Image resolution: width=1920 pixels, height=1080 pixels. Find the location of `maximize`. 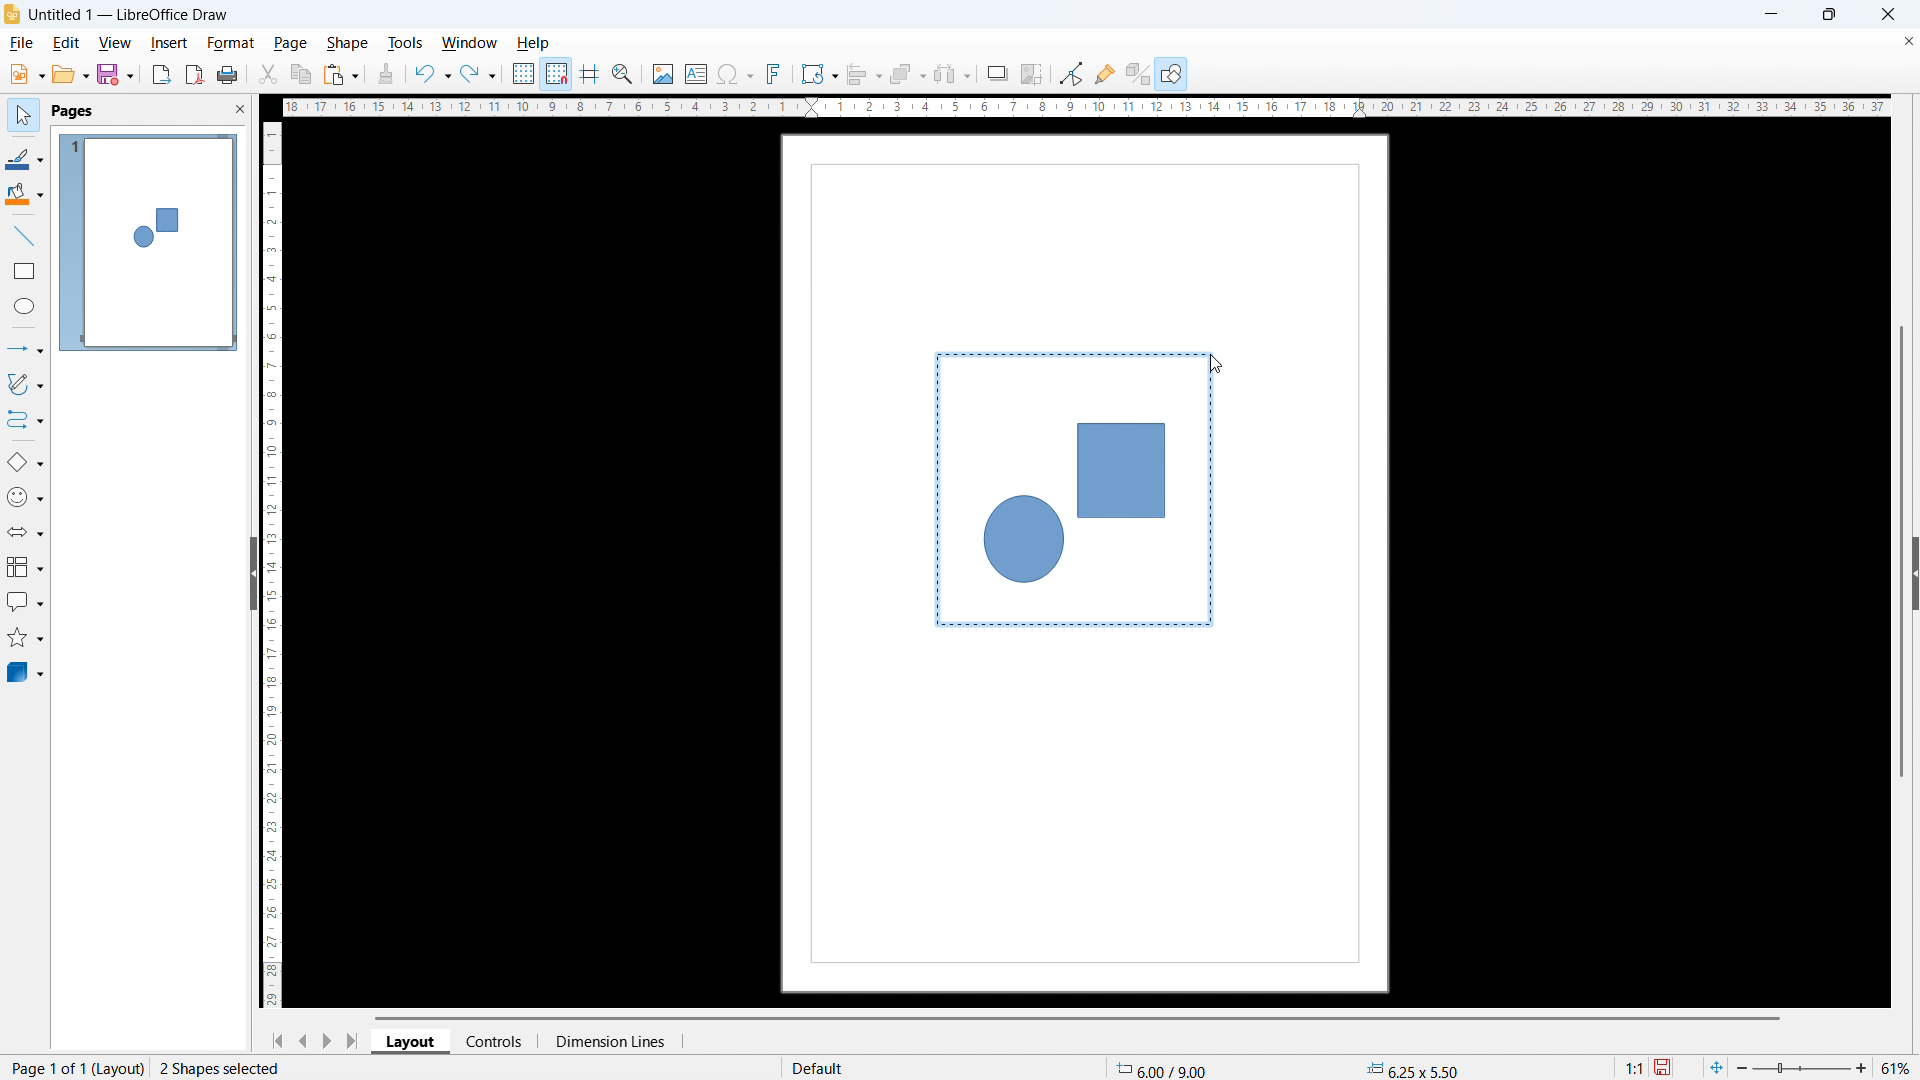

maximize is located at coordinates (1832, 15).